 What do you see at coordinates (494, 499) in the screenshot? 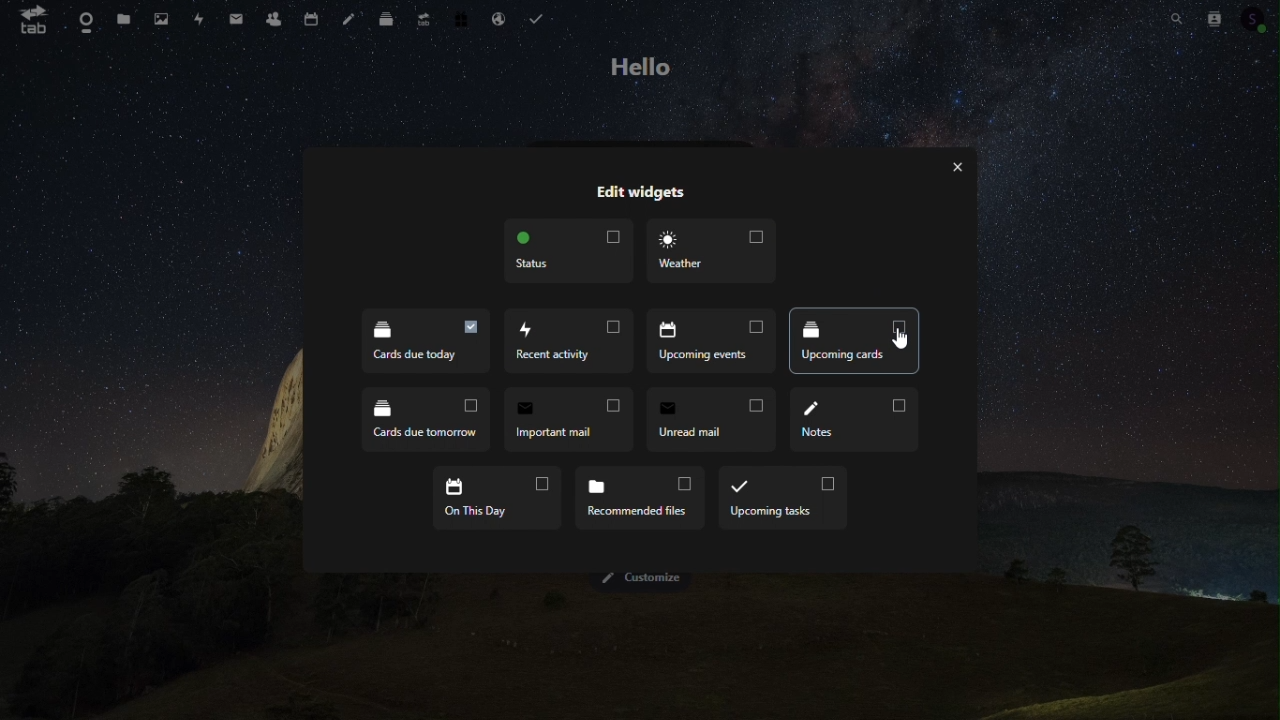
I see `On this day` at bounding box center [494, 499].